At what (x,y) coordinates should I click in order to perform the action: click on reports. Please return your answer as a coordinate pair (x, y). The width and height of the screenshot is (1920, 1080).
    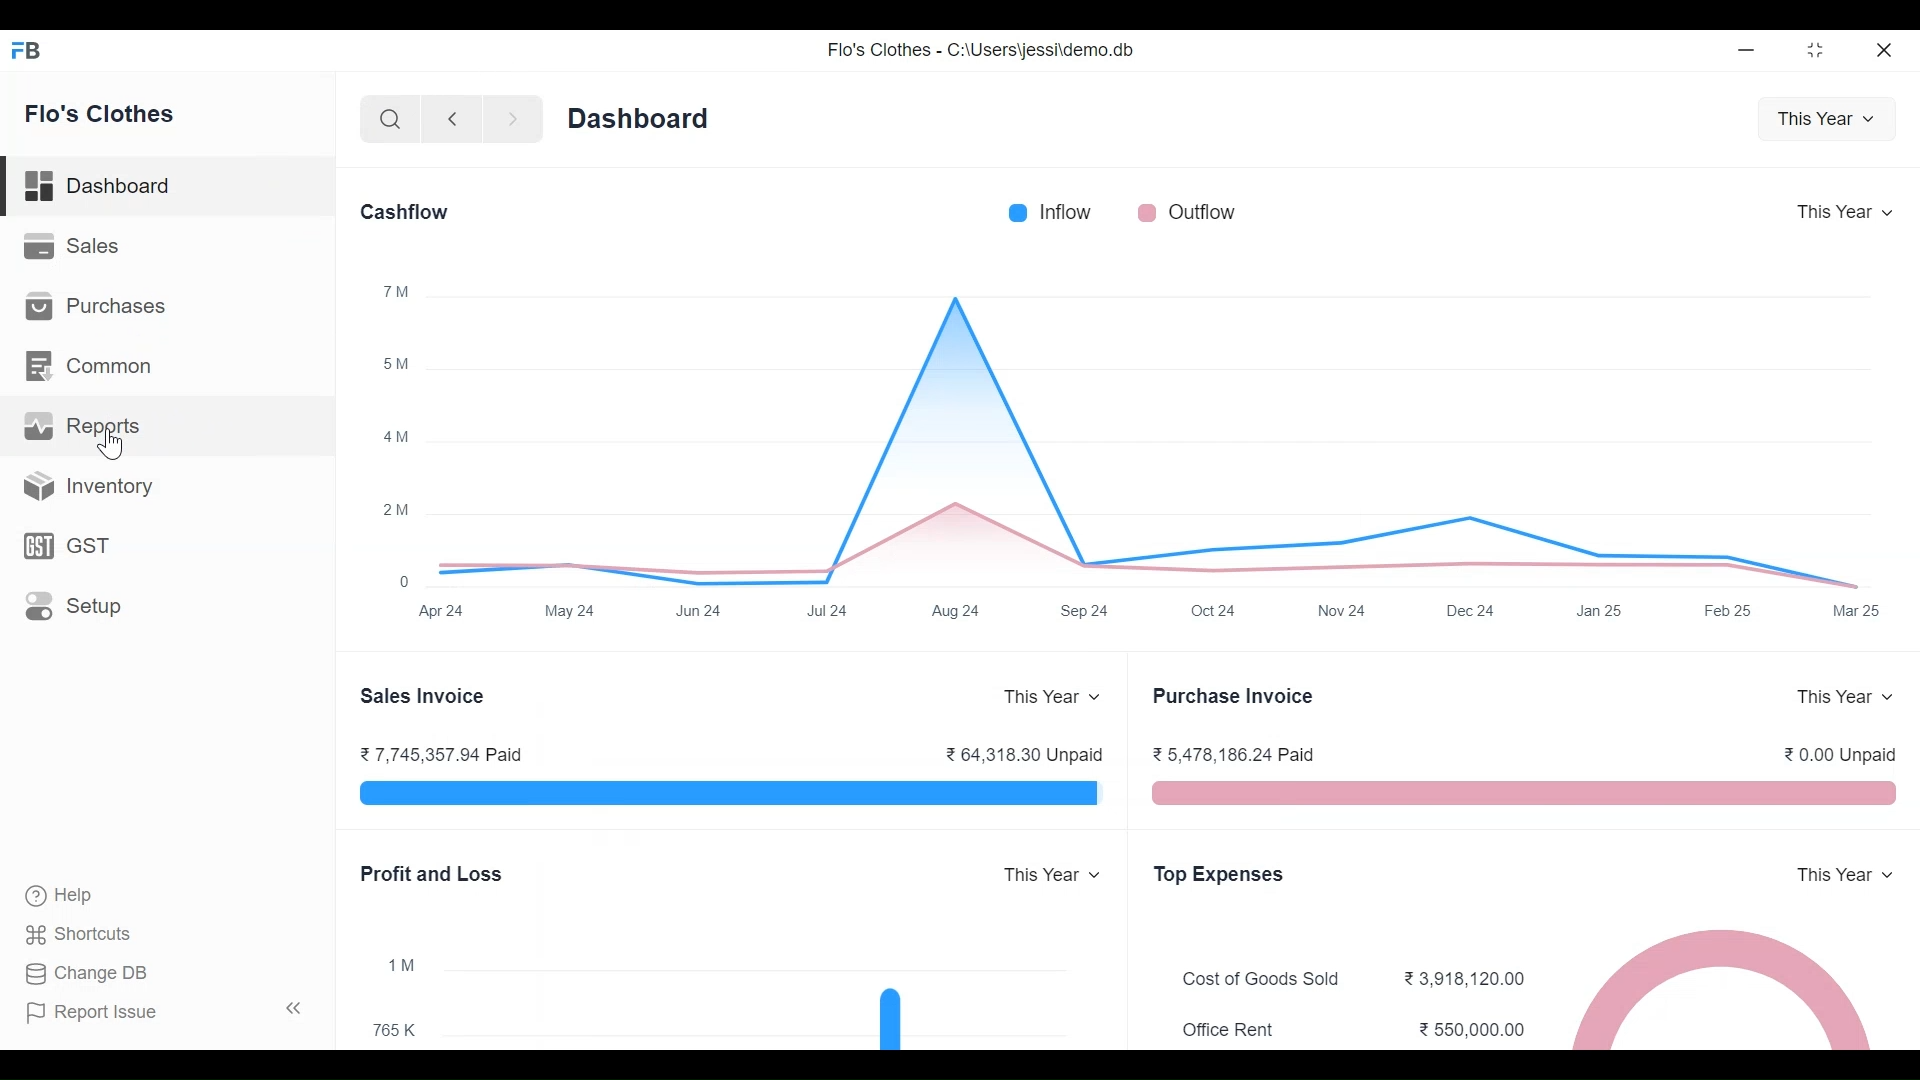
    Looking at the image, I should click on (86, 427).